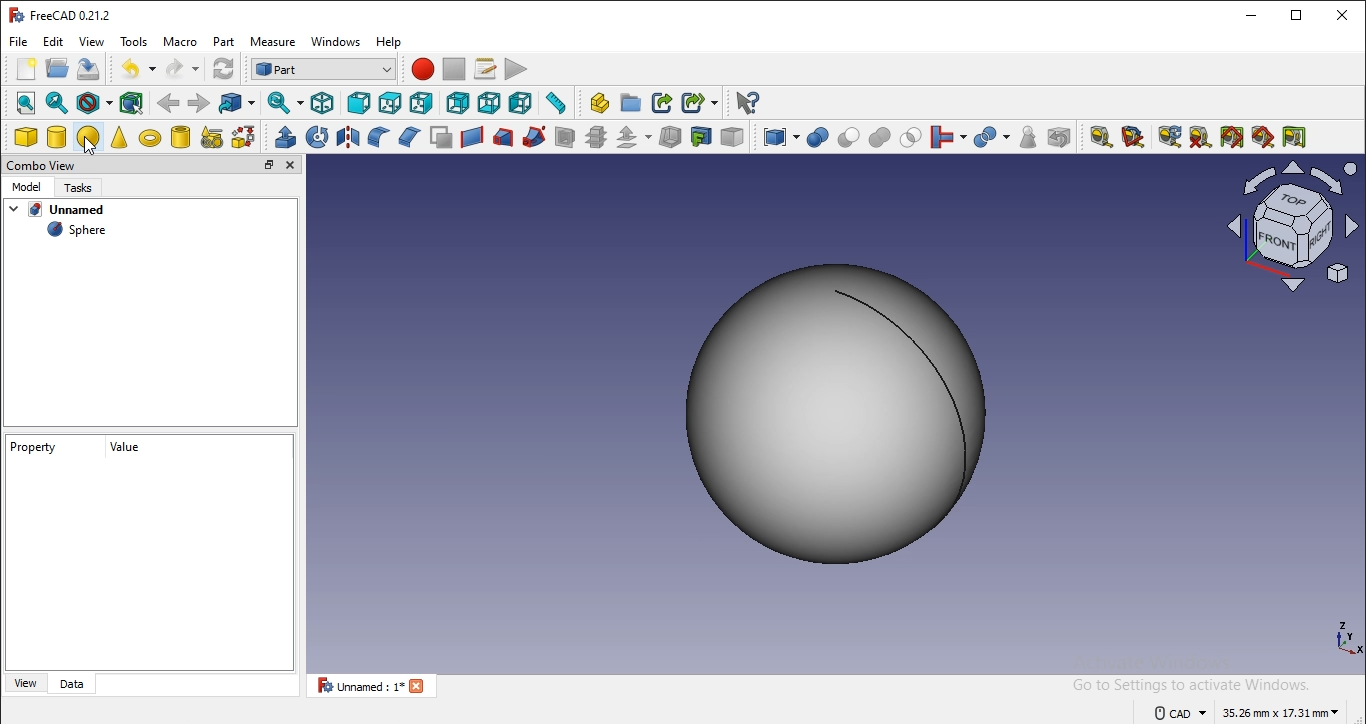 The height and width of the screenshot is (724, 1366). What do you see at coordinates (1293, 14) in the screenshot?
I see `restore` at bounding box center [1293, 14].